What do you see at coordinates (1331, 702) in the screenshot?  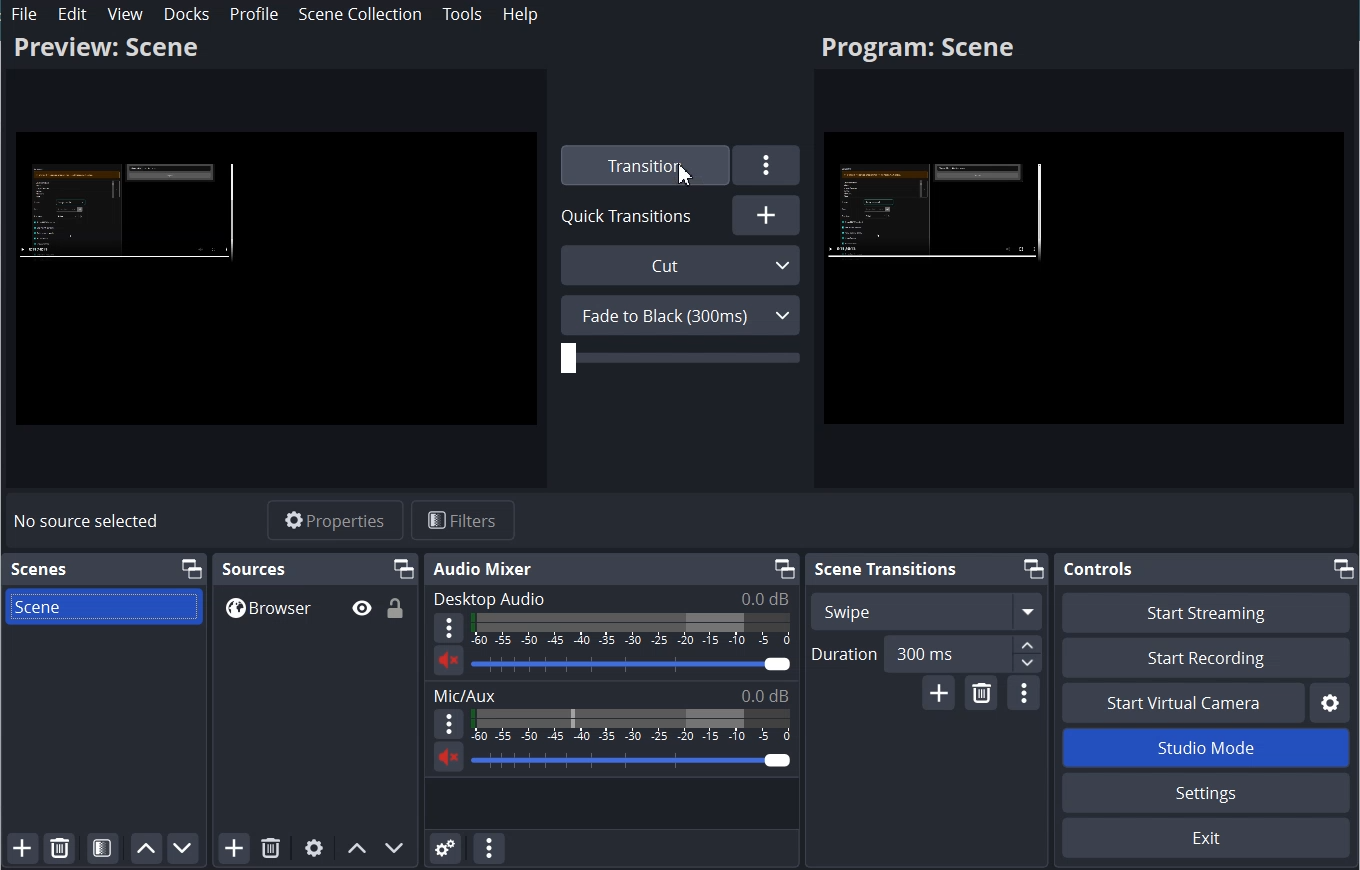 I see `Settings` at bounding box center [1331, 702].